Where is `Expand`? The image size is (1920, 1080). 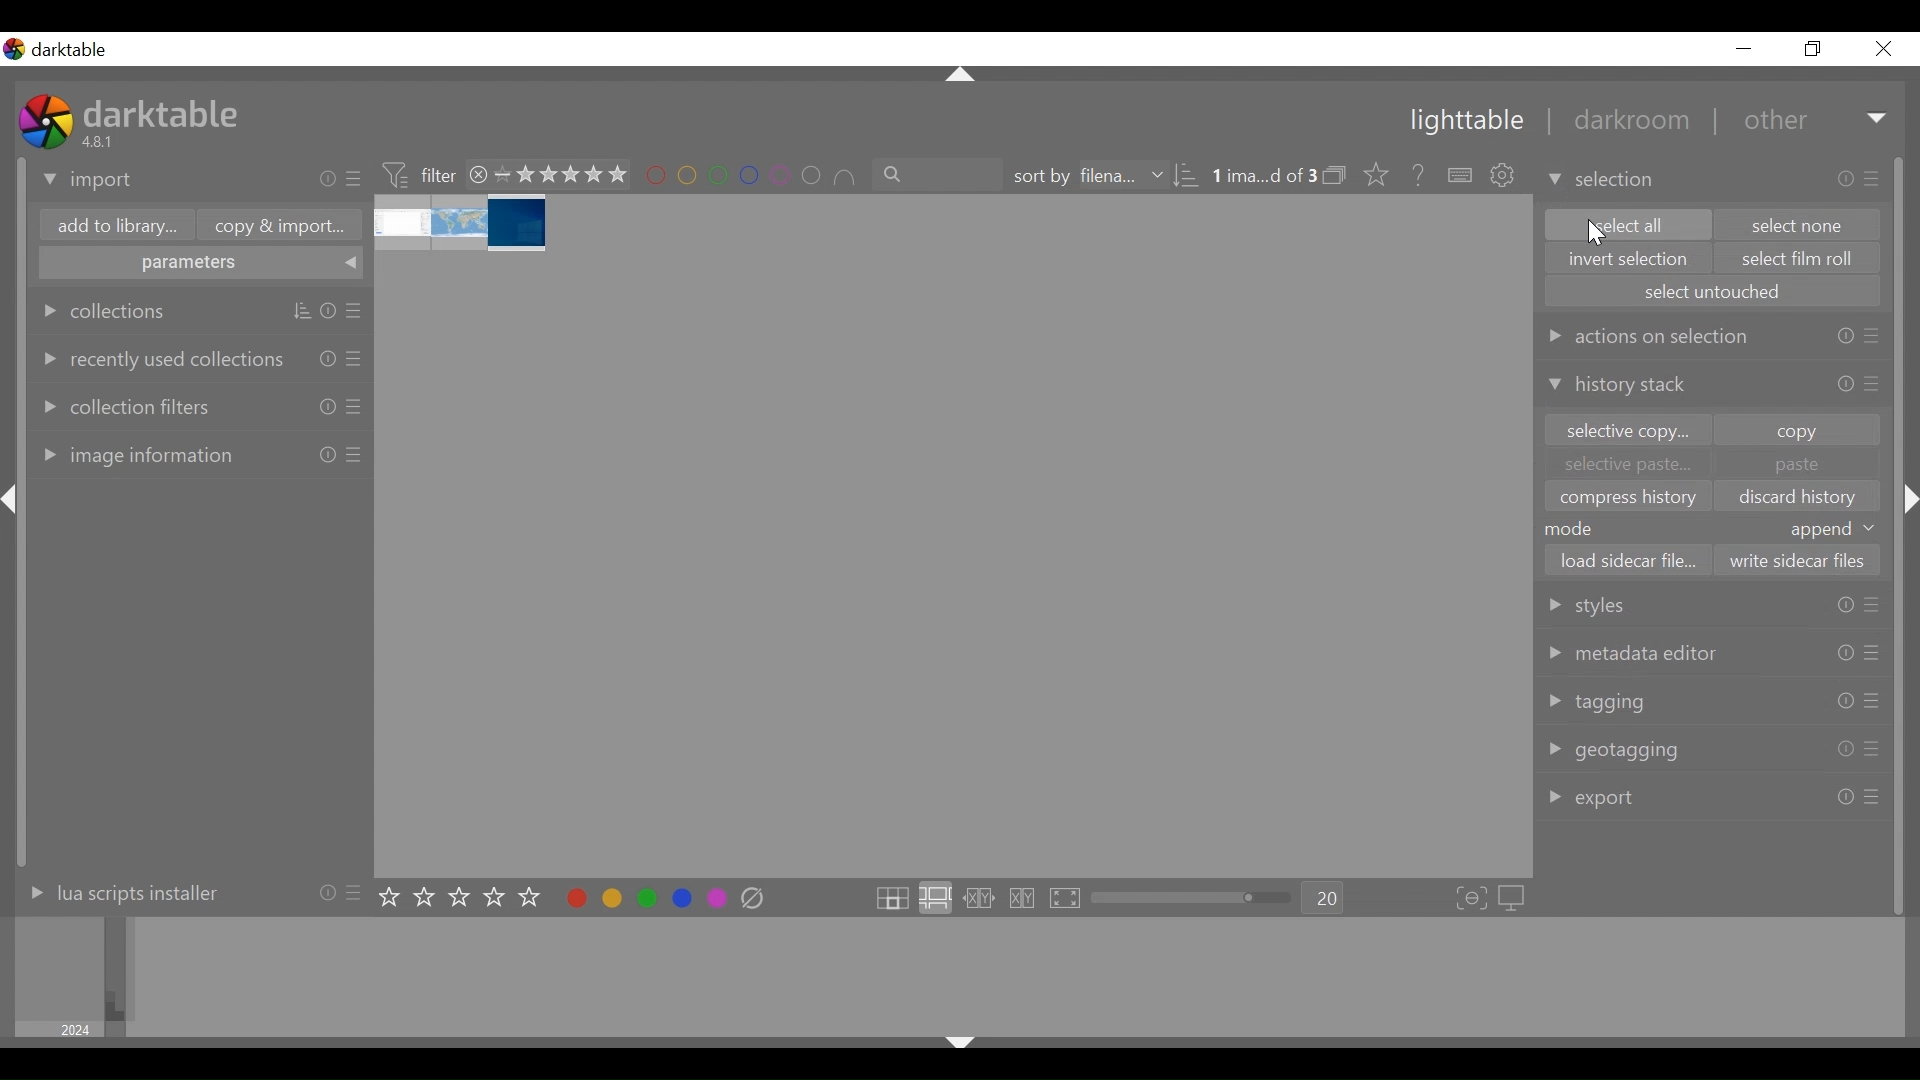
Expand is located at coordinates (1879, 120).